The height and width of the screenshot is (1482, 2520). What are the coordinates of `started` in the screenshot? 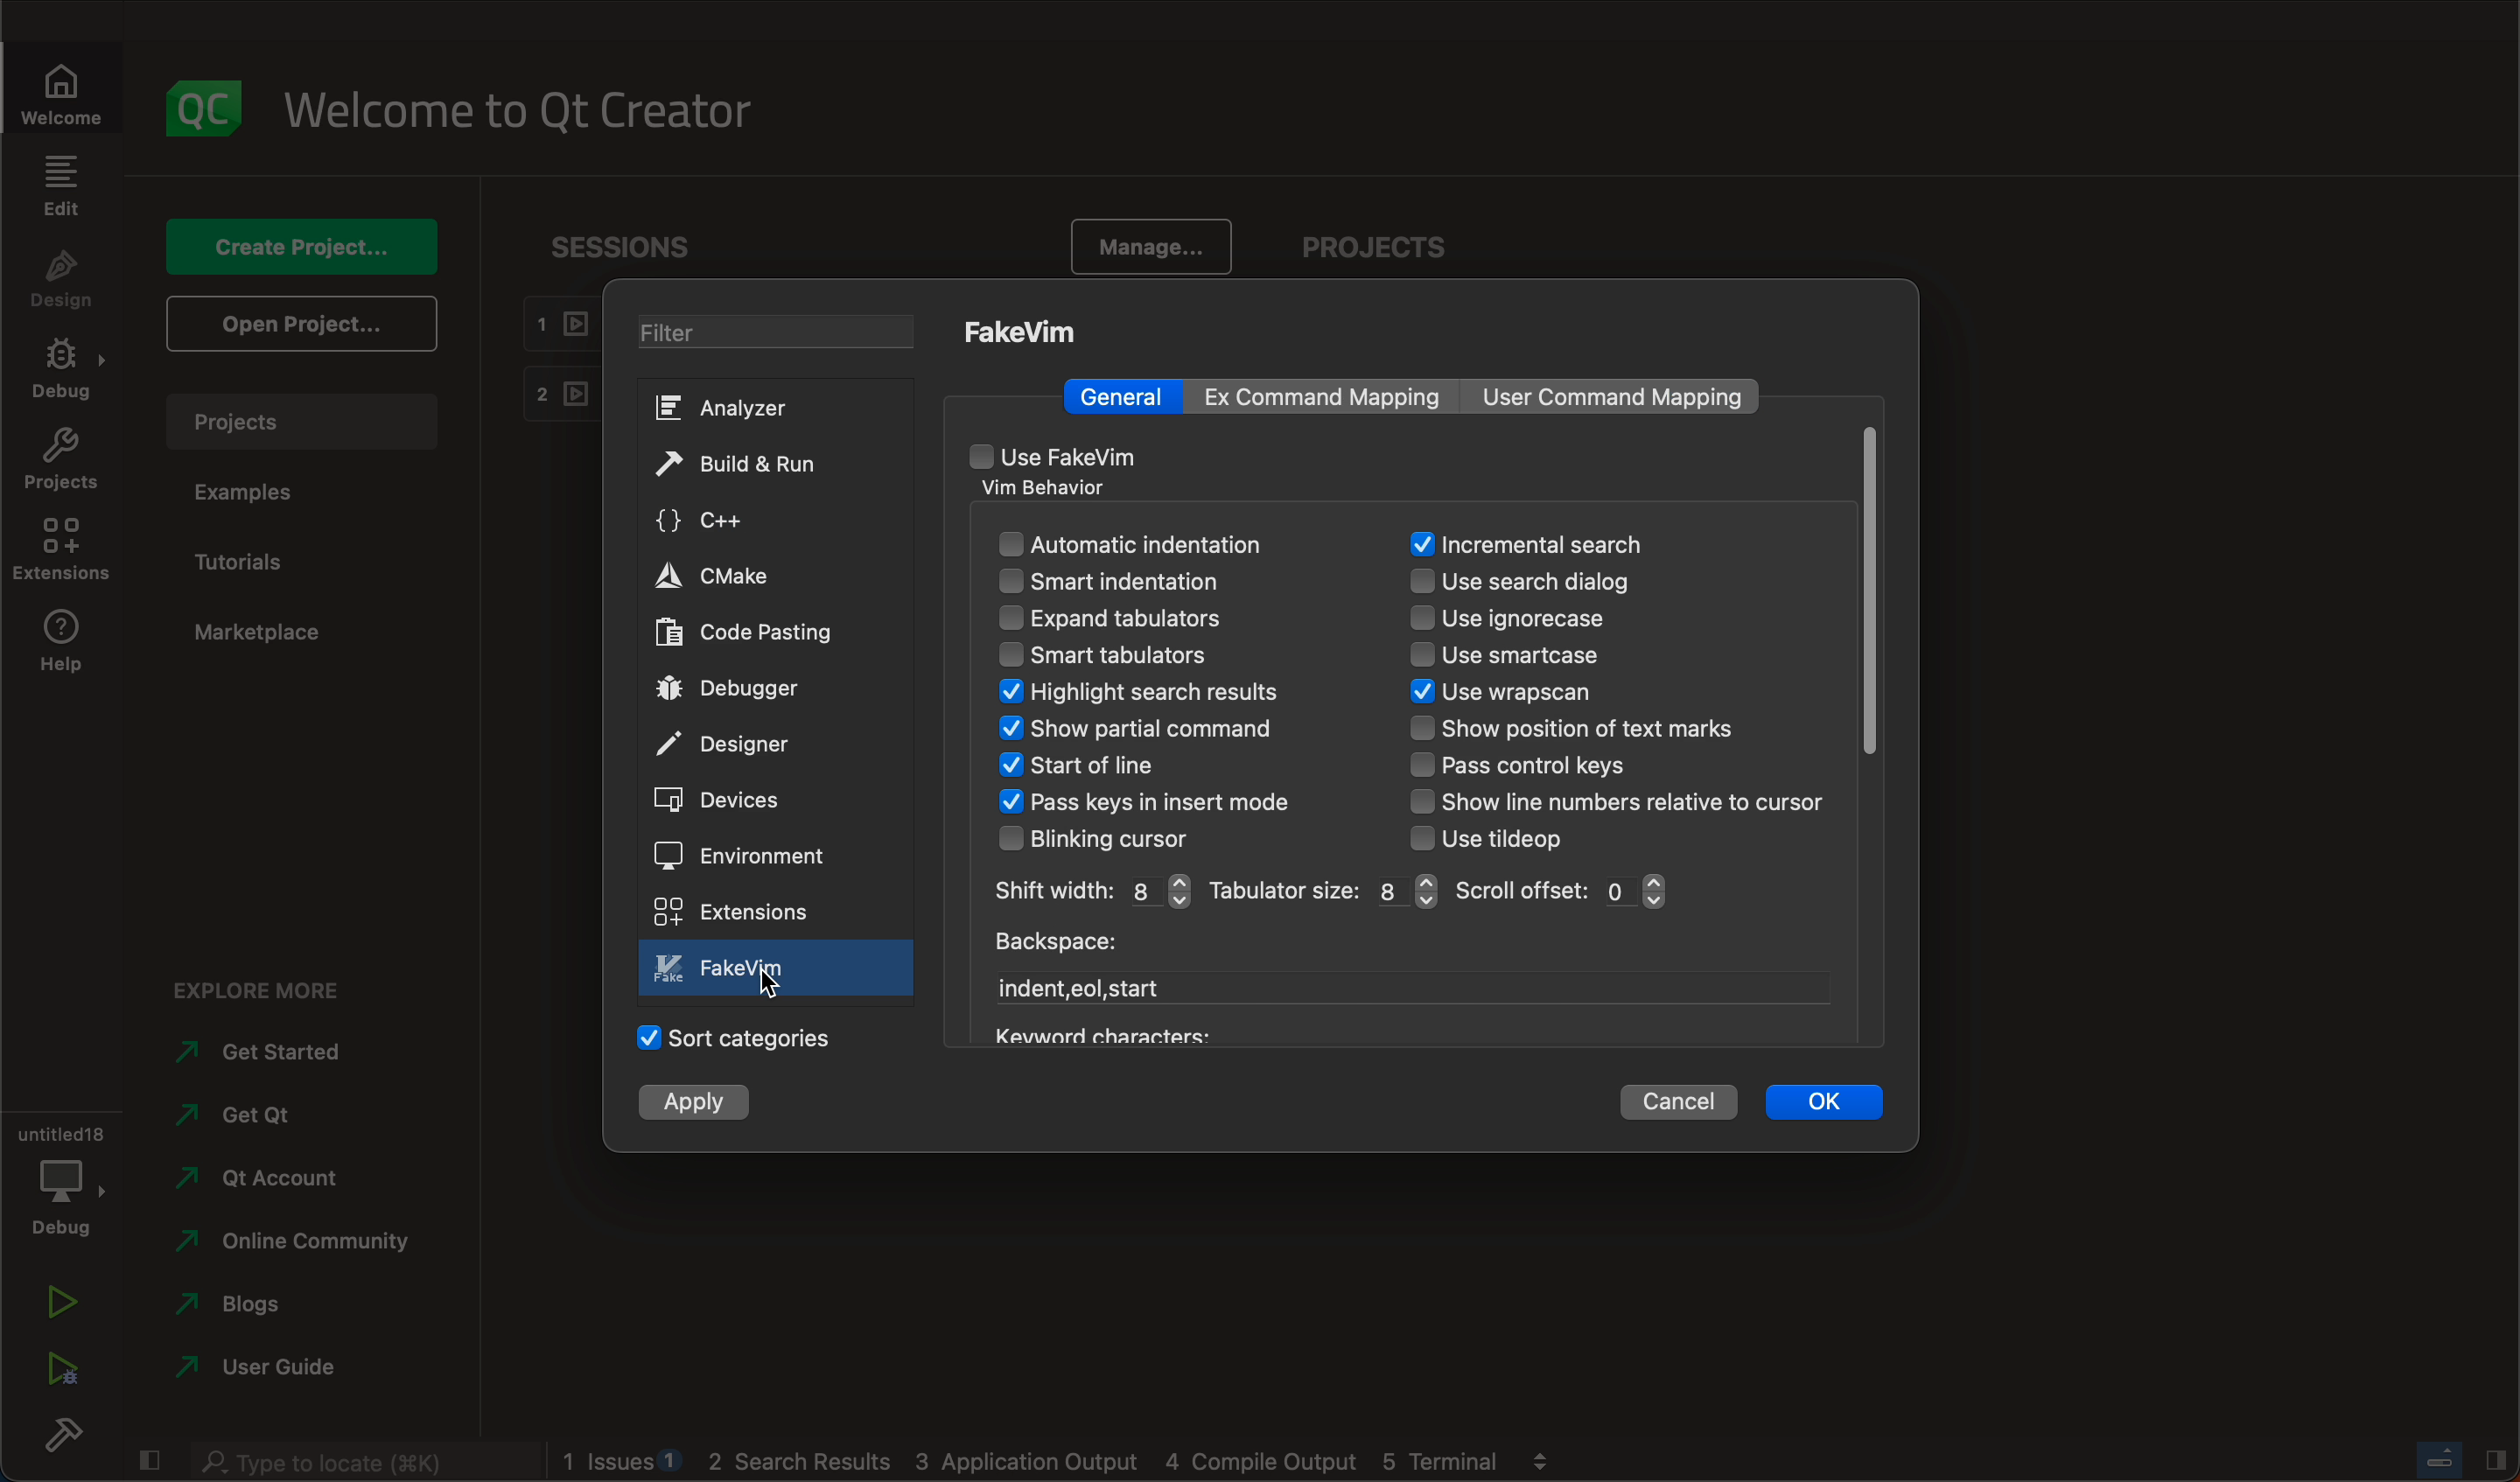 It's located at (282, 1051).